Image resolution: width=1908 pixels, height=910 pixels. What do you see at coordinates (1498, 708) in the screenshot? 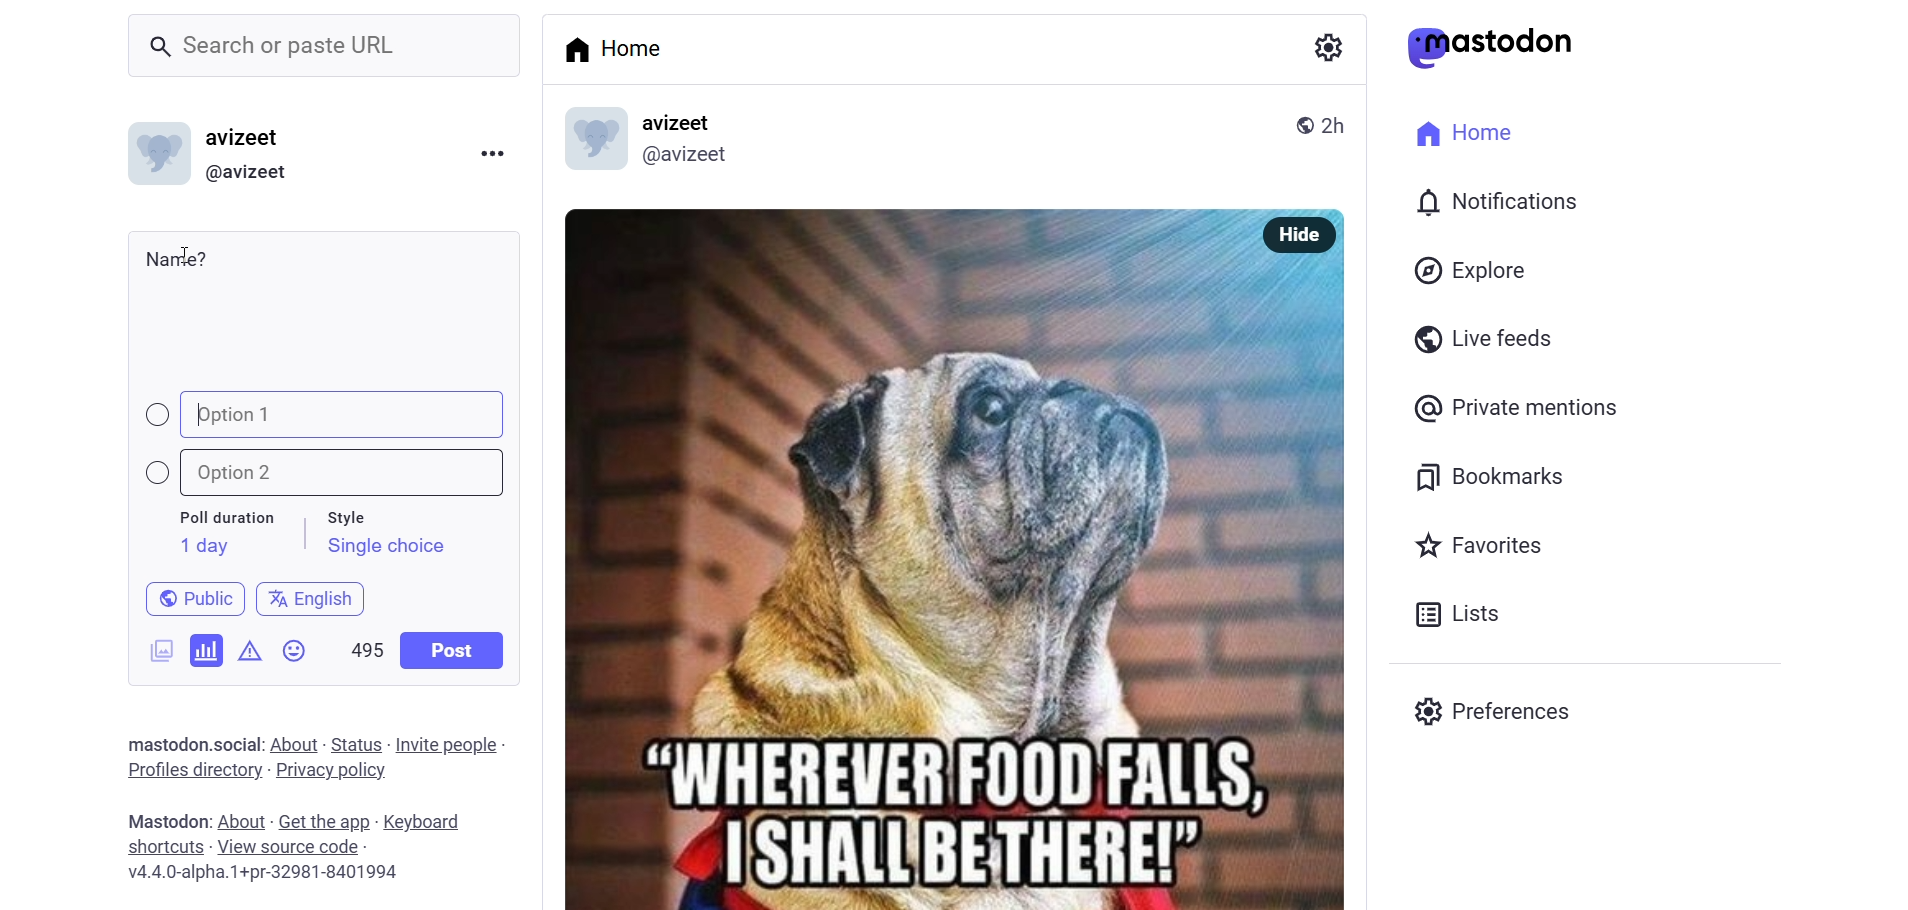
I see `preferences` at bounding box center [1498, 708].